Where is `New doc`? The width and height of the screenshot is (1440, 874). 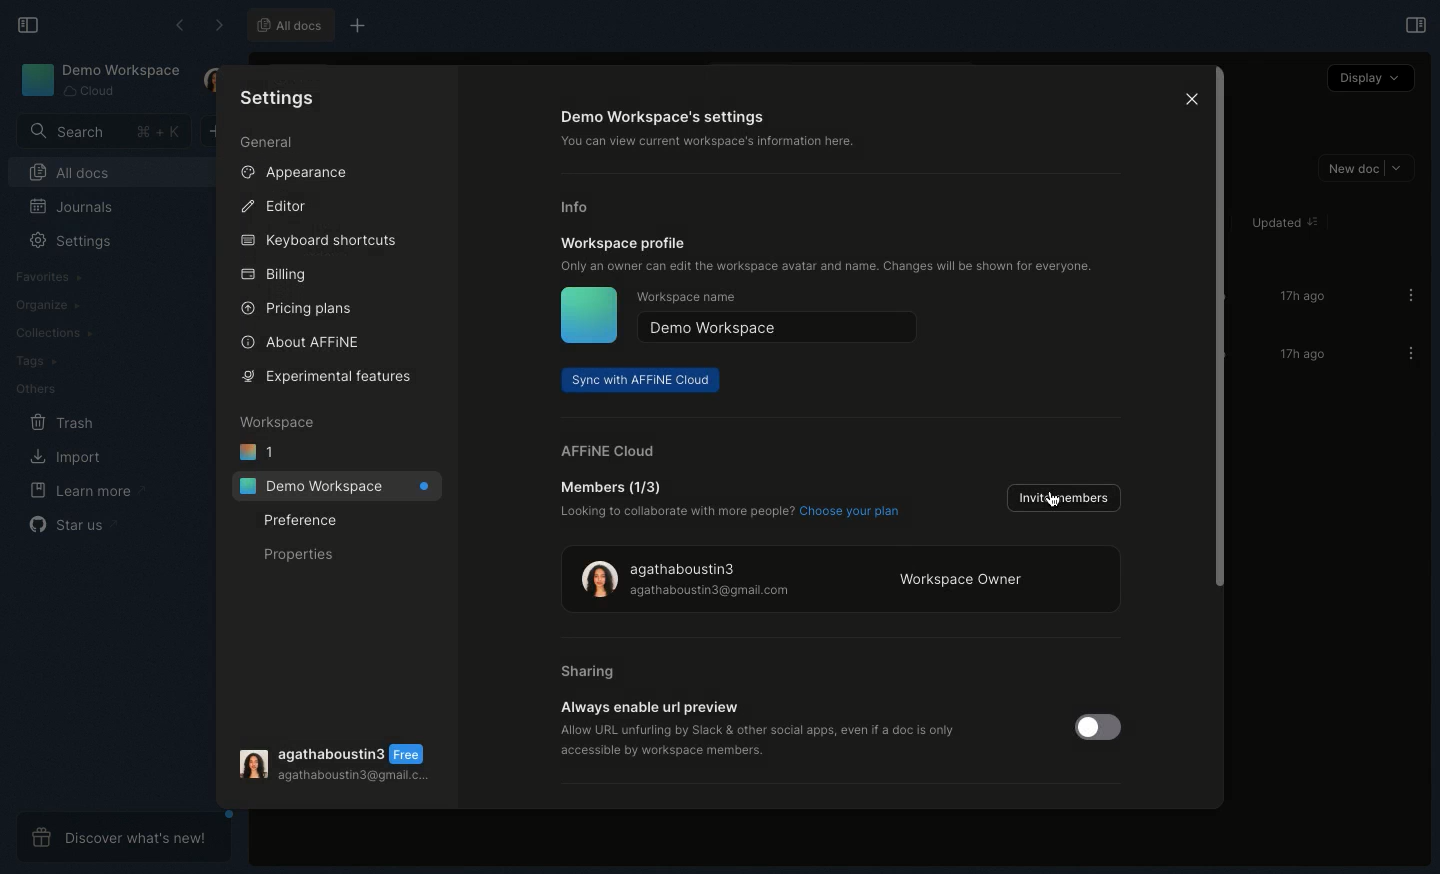
New doc is located at coordinates (220, 132).